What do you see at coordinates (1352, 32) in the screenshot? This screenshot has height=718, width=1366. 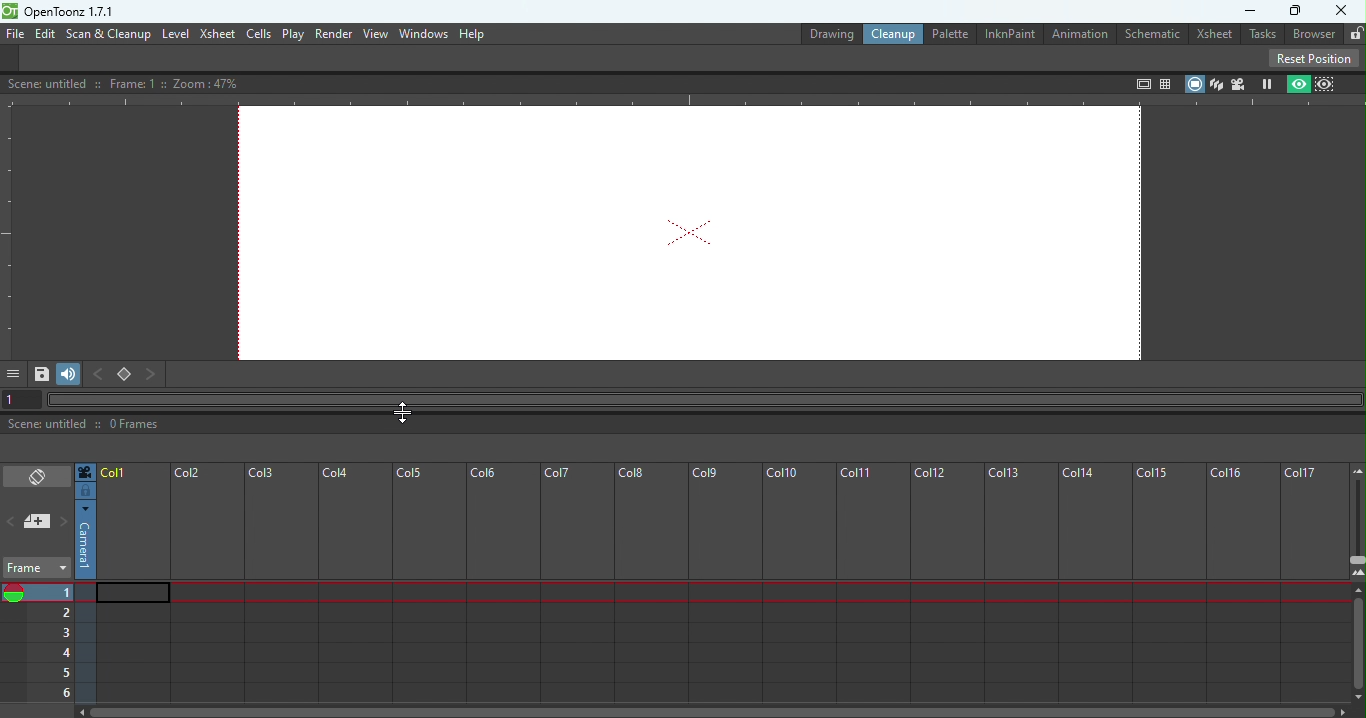 I see `Lock rooms tab` at bounding box center [1352, 32].